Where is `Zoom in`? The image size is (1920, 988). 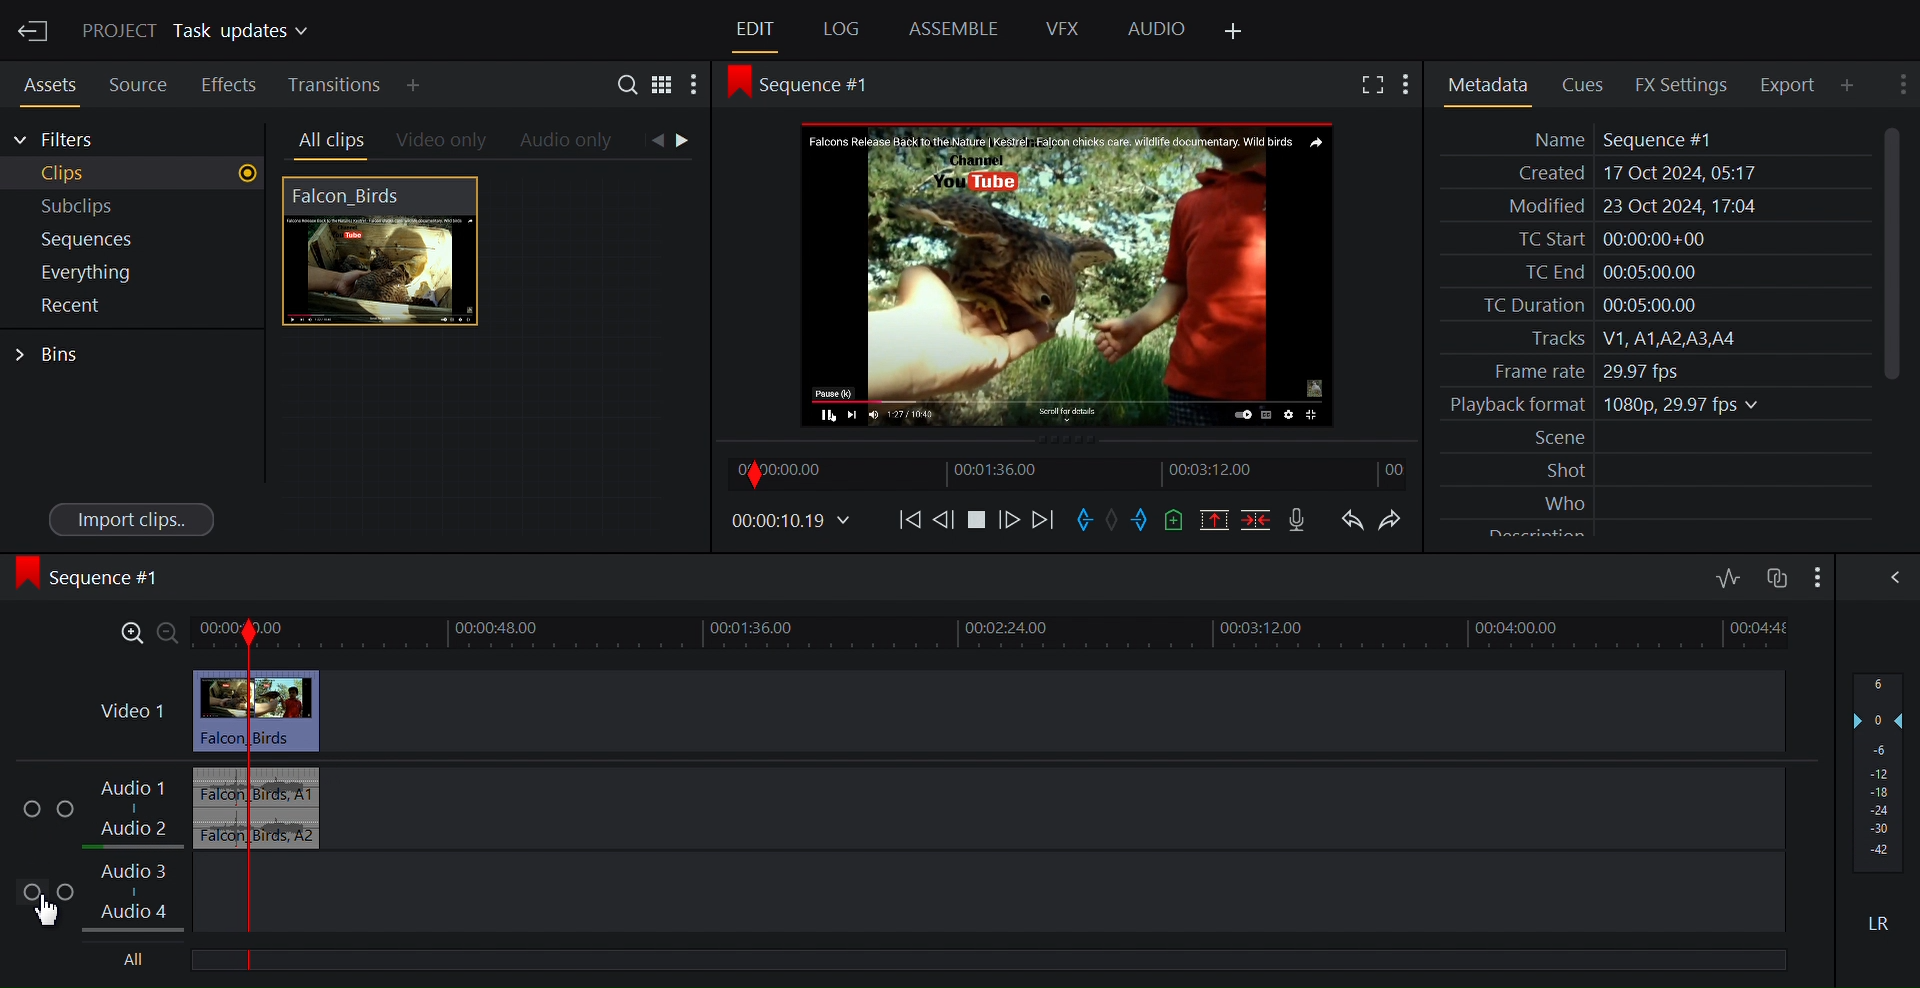
Zoom in is located at coordinates (123, 636).